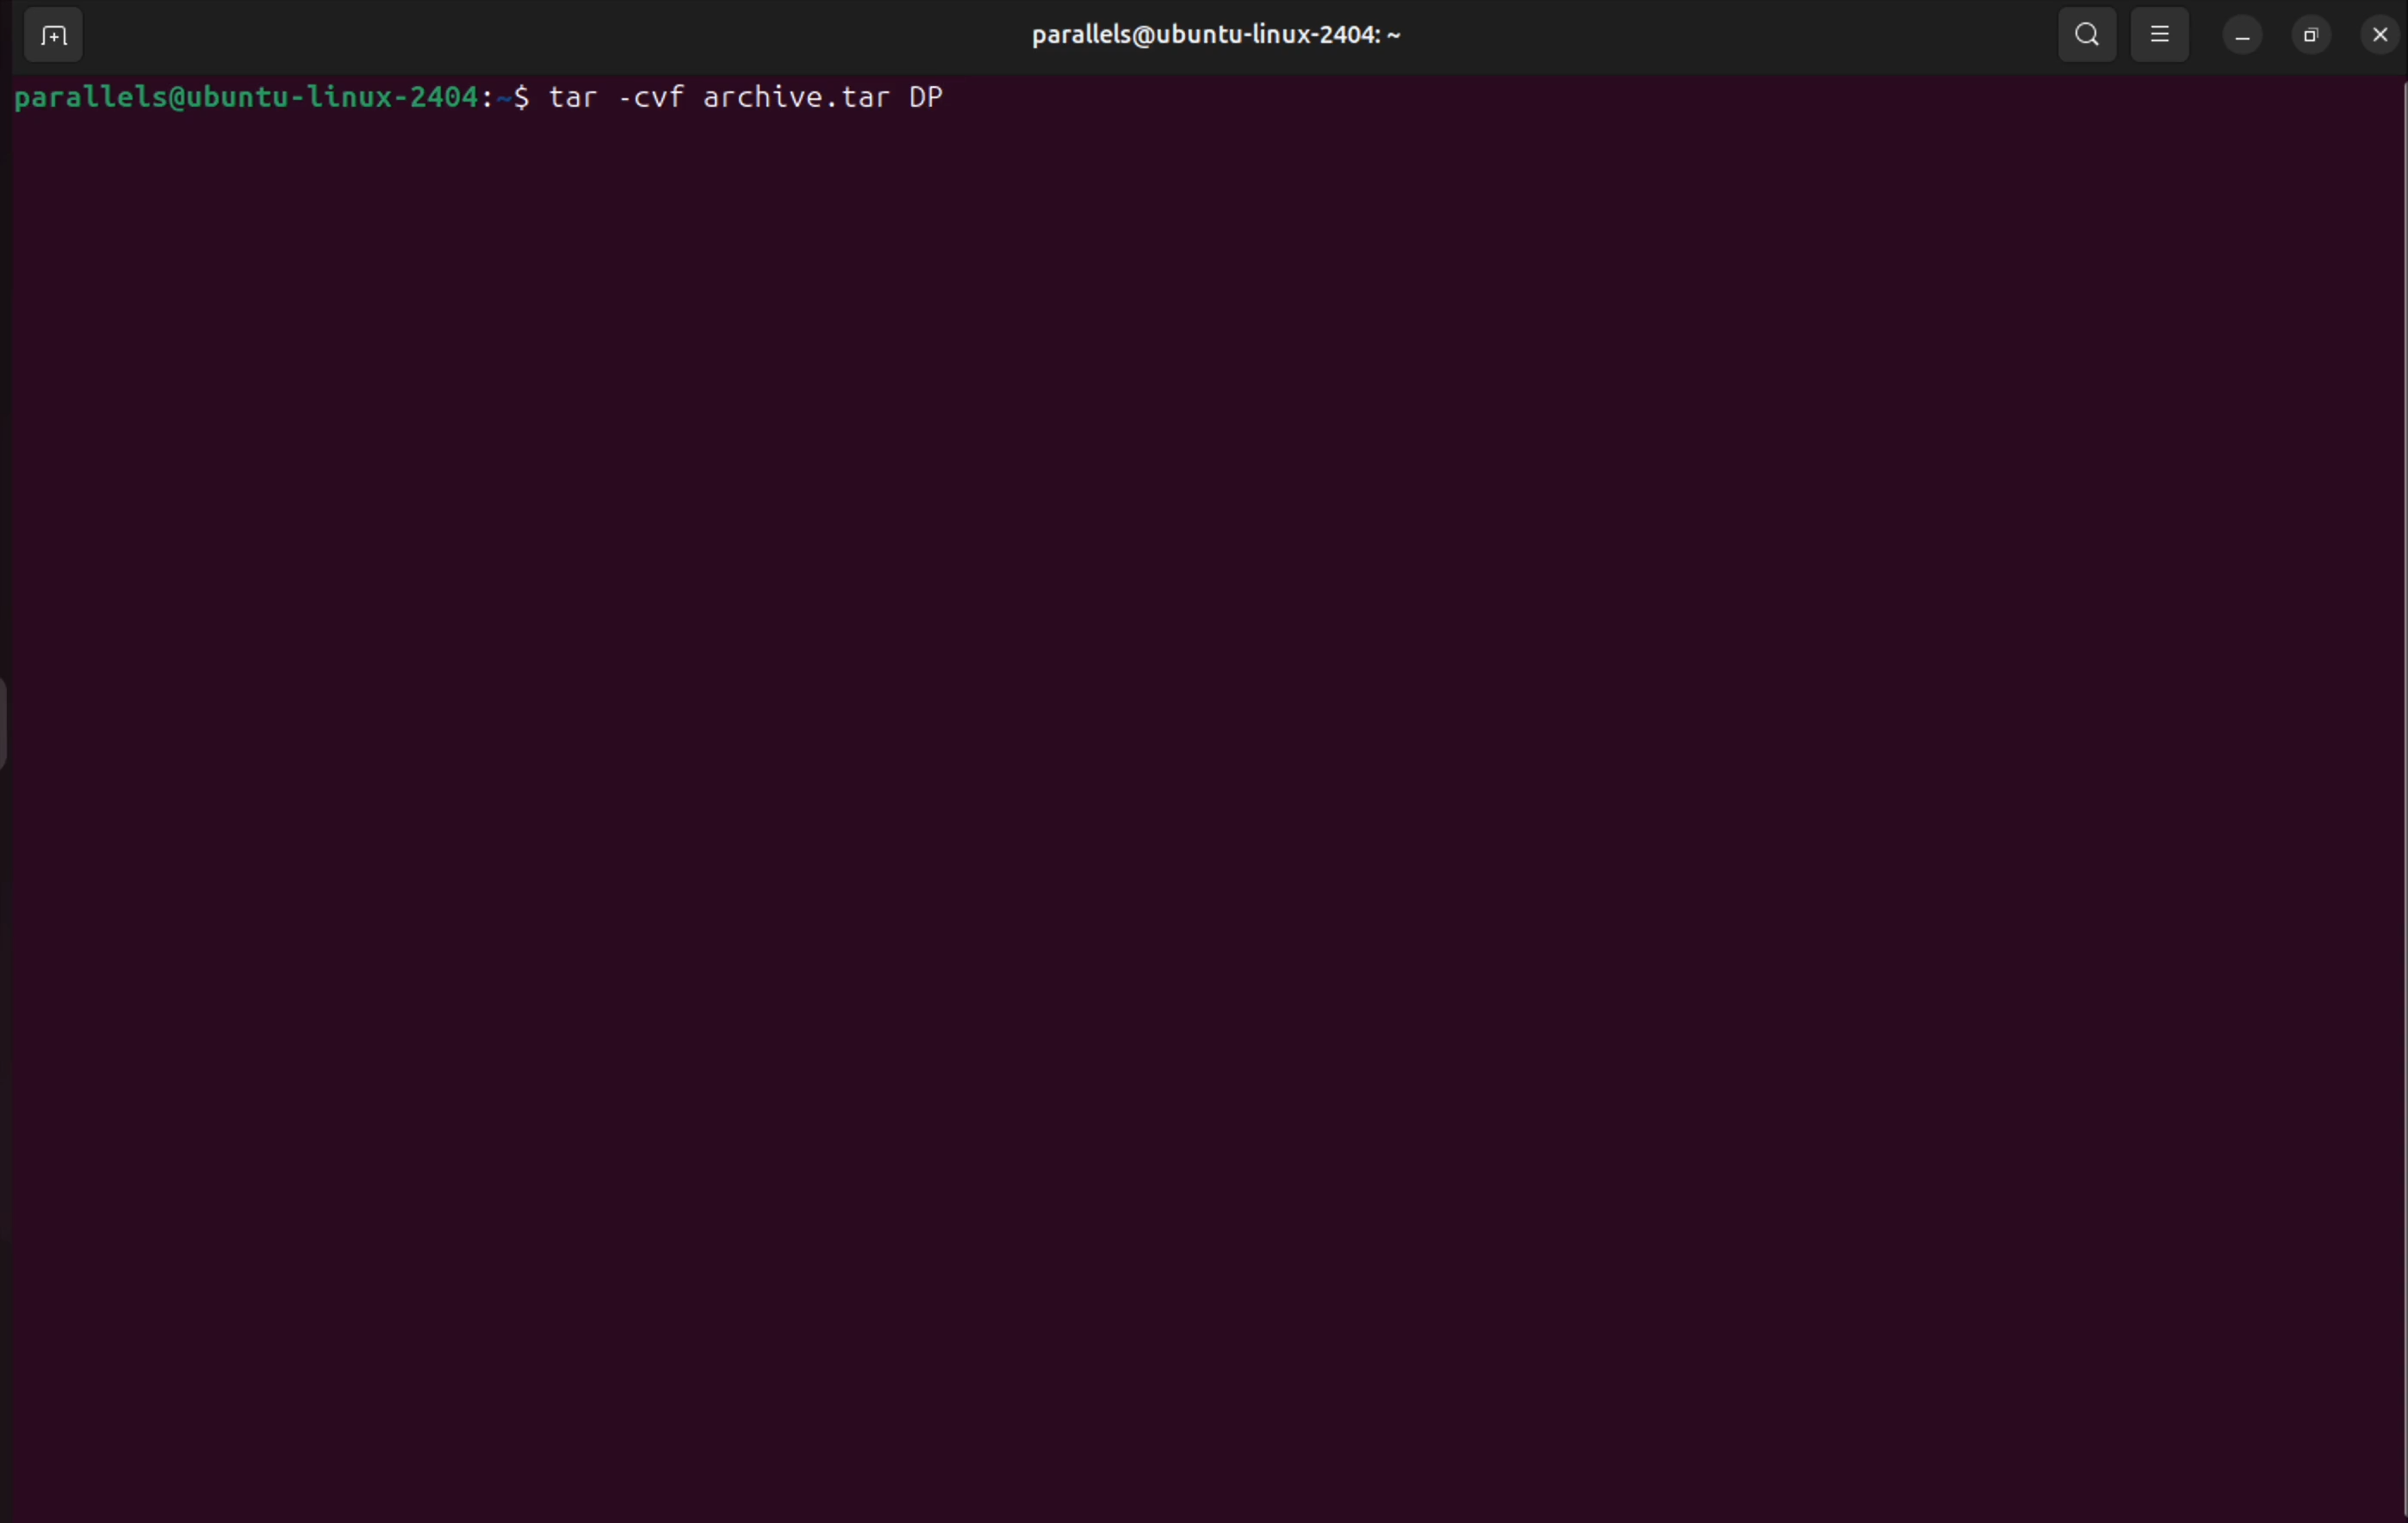  What do you see at coordinates (1245, 40) in the screenshot?
I see `parallels profile` at bounding box center [1245, 40].